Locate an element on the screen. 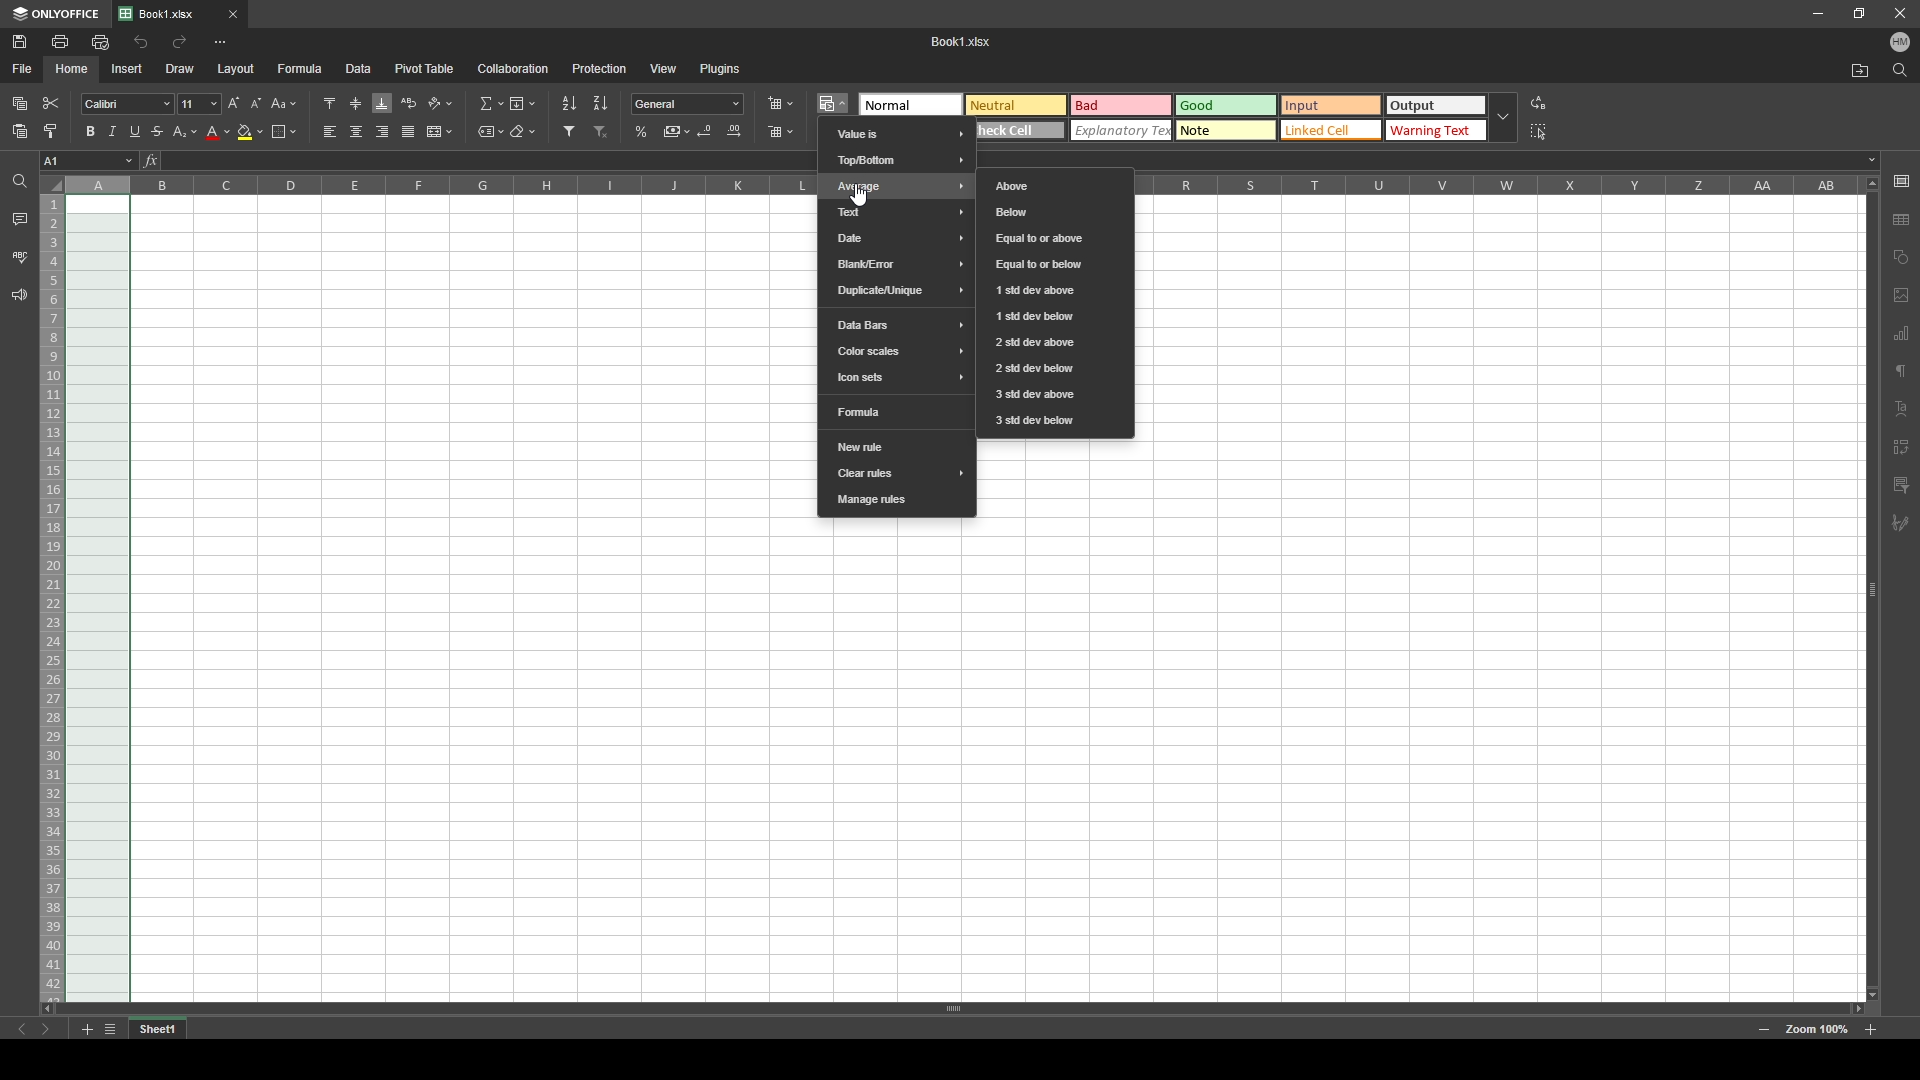  tab is located at coordinates (167, 15).